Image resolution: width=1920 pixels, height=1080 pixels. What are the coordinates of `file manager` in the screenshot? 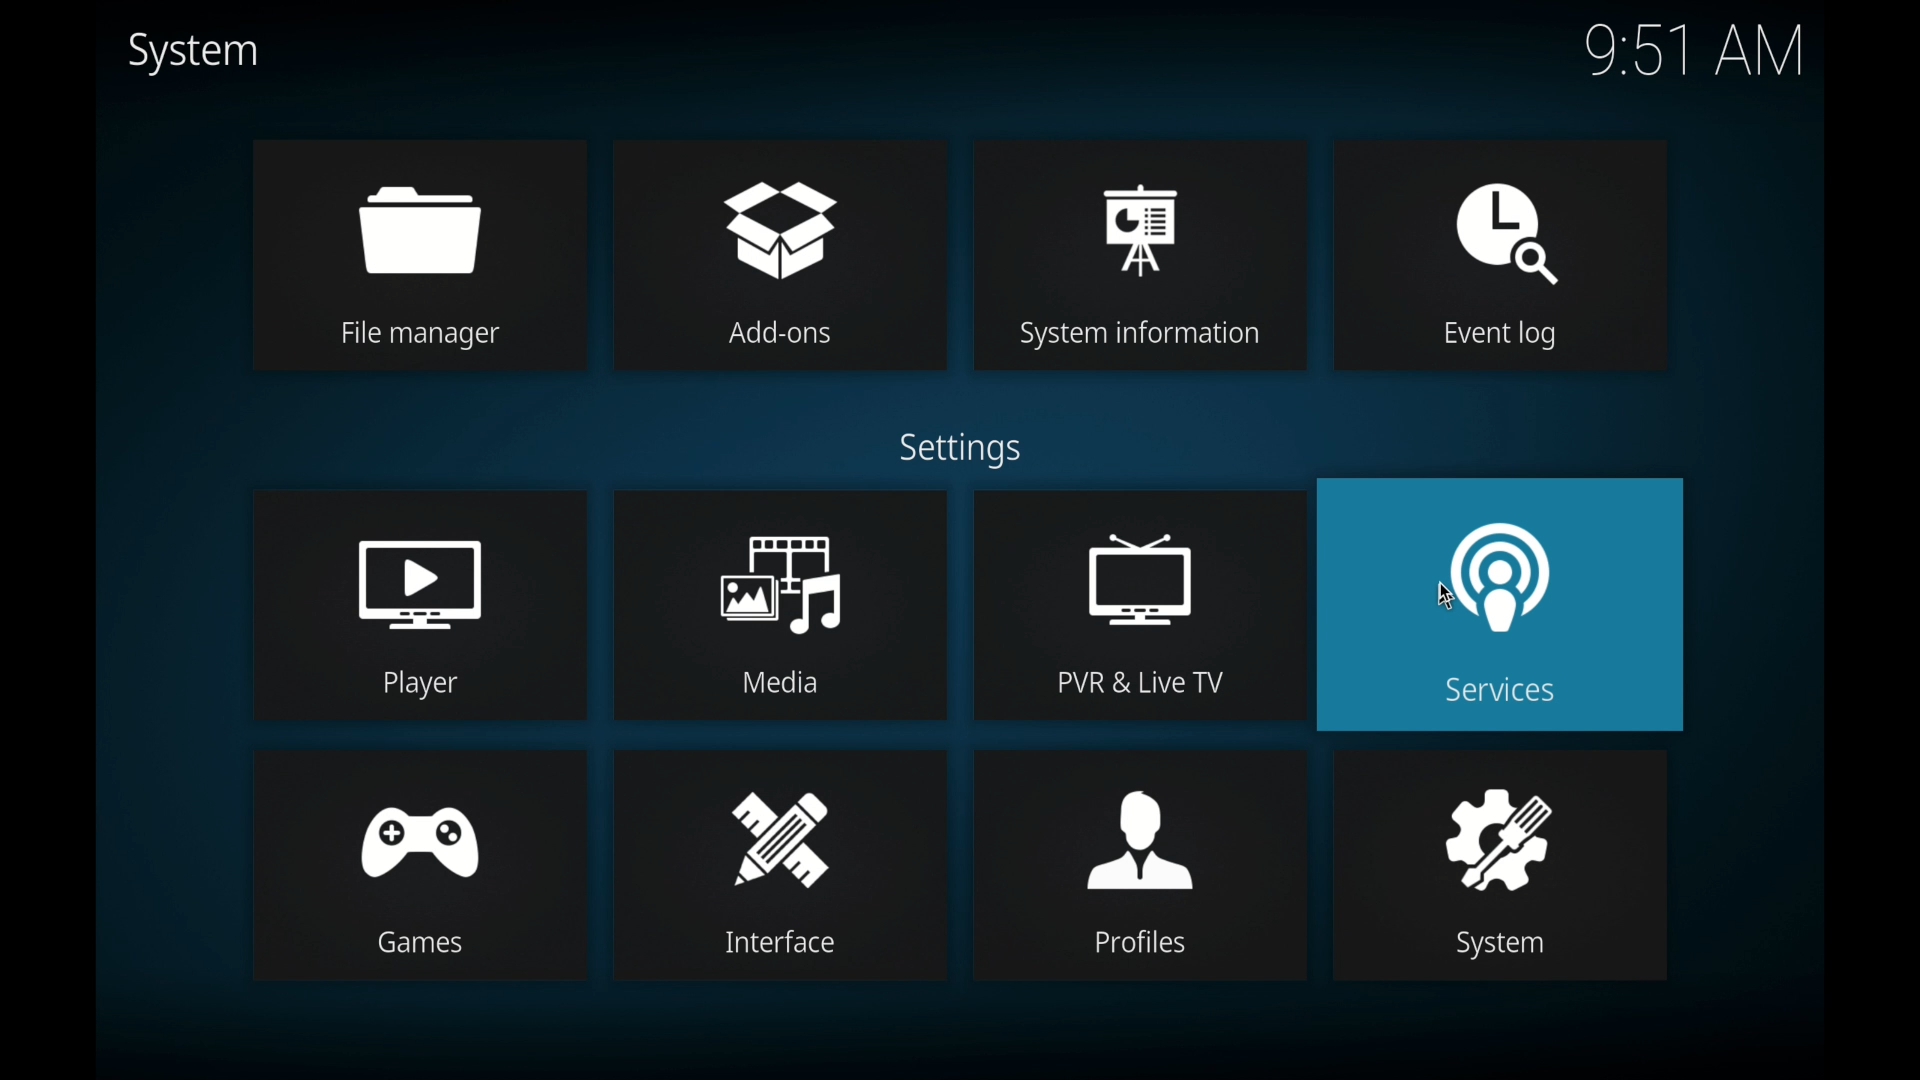 It's located at (420, 255).